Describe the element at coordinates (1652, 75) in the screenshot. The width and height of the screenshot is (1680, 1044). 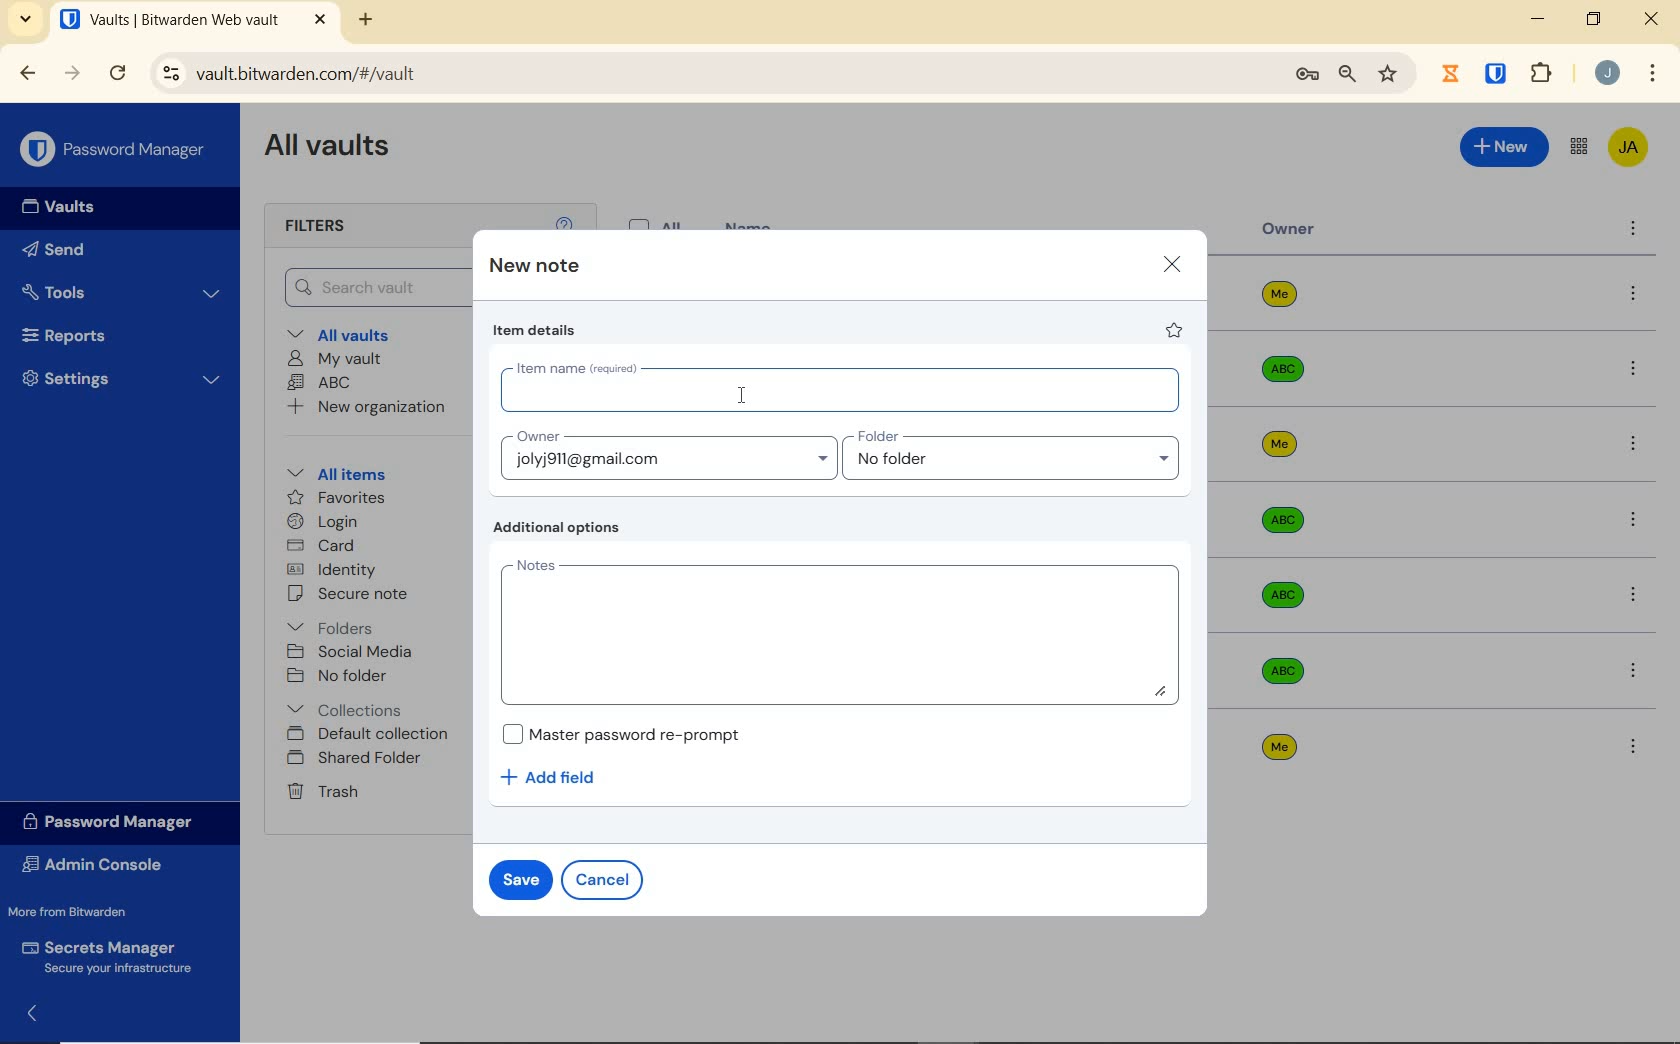
I see `customize Google chrome` at that location.